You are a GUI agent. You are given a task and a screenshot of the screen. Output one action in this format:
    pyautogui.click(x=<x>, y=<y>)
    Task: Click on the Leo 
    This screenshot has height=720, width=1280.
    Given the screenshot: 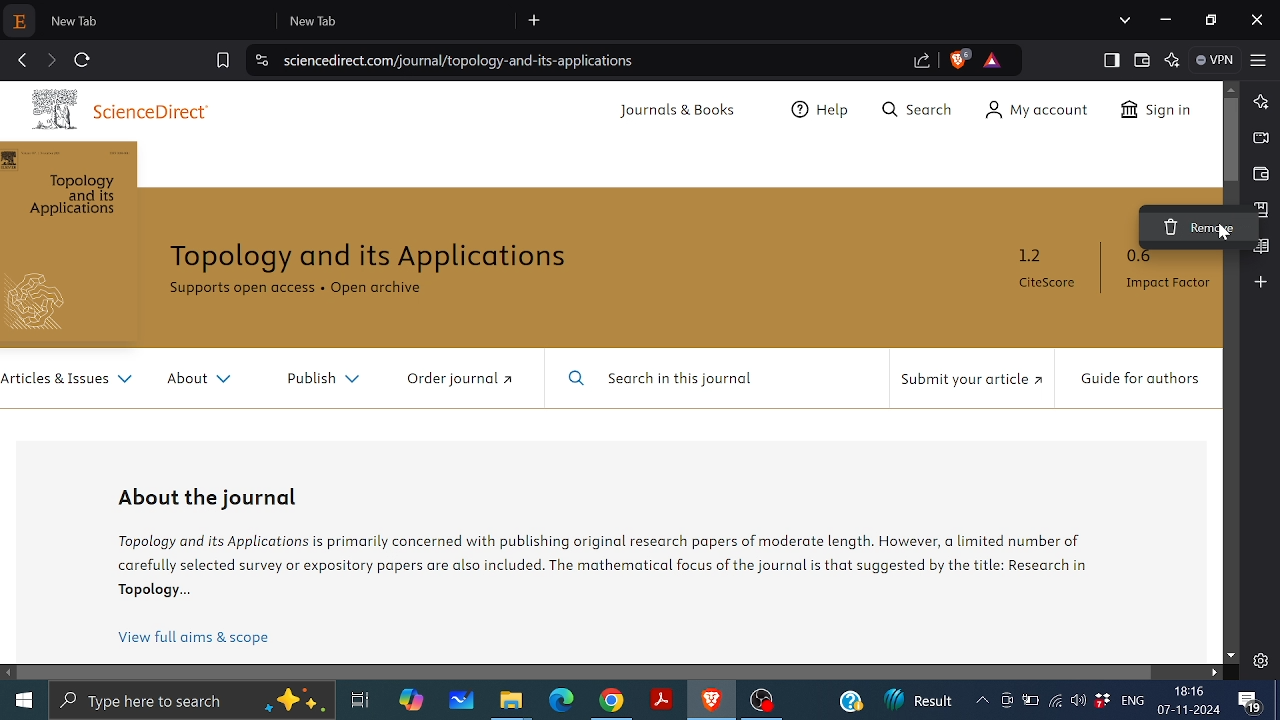 What is the action you would take?
    pyautogui.click(x=1262, y=100)
    